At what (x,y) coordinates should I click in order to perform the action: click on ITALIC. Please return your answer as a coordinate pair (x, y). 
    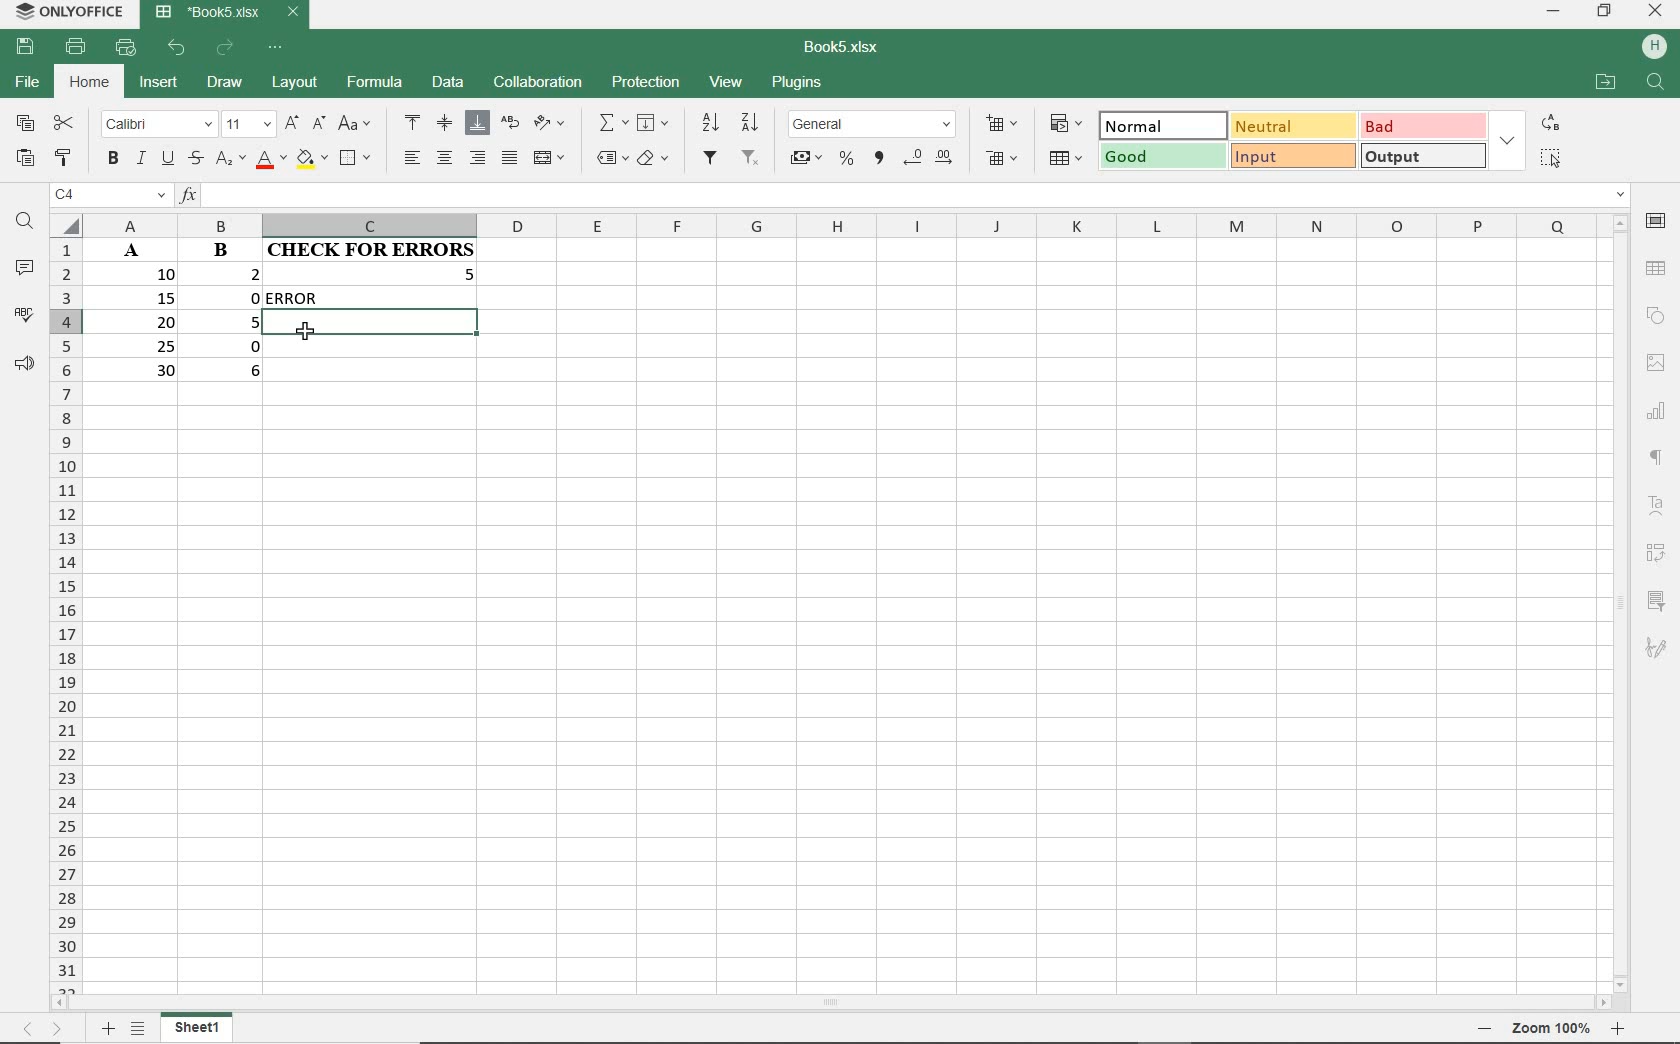
    Looking at the image, I should click on (140, 160).